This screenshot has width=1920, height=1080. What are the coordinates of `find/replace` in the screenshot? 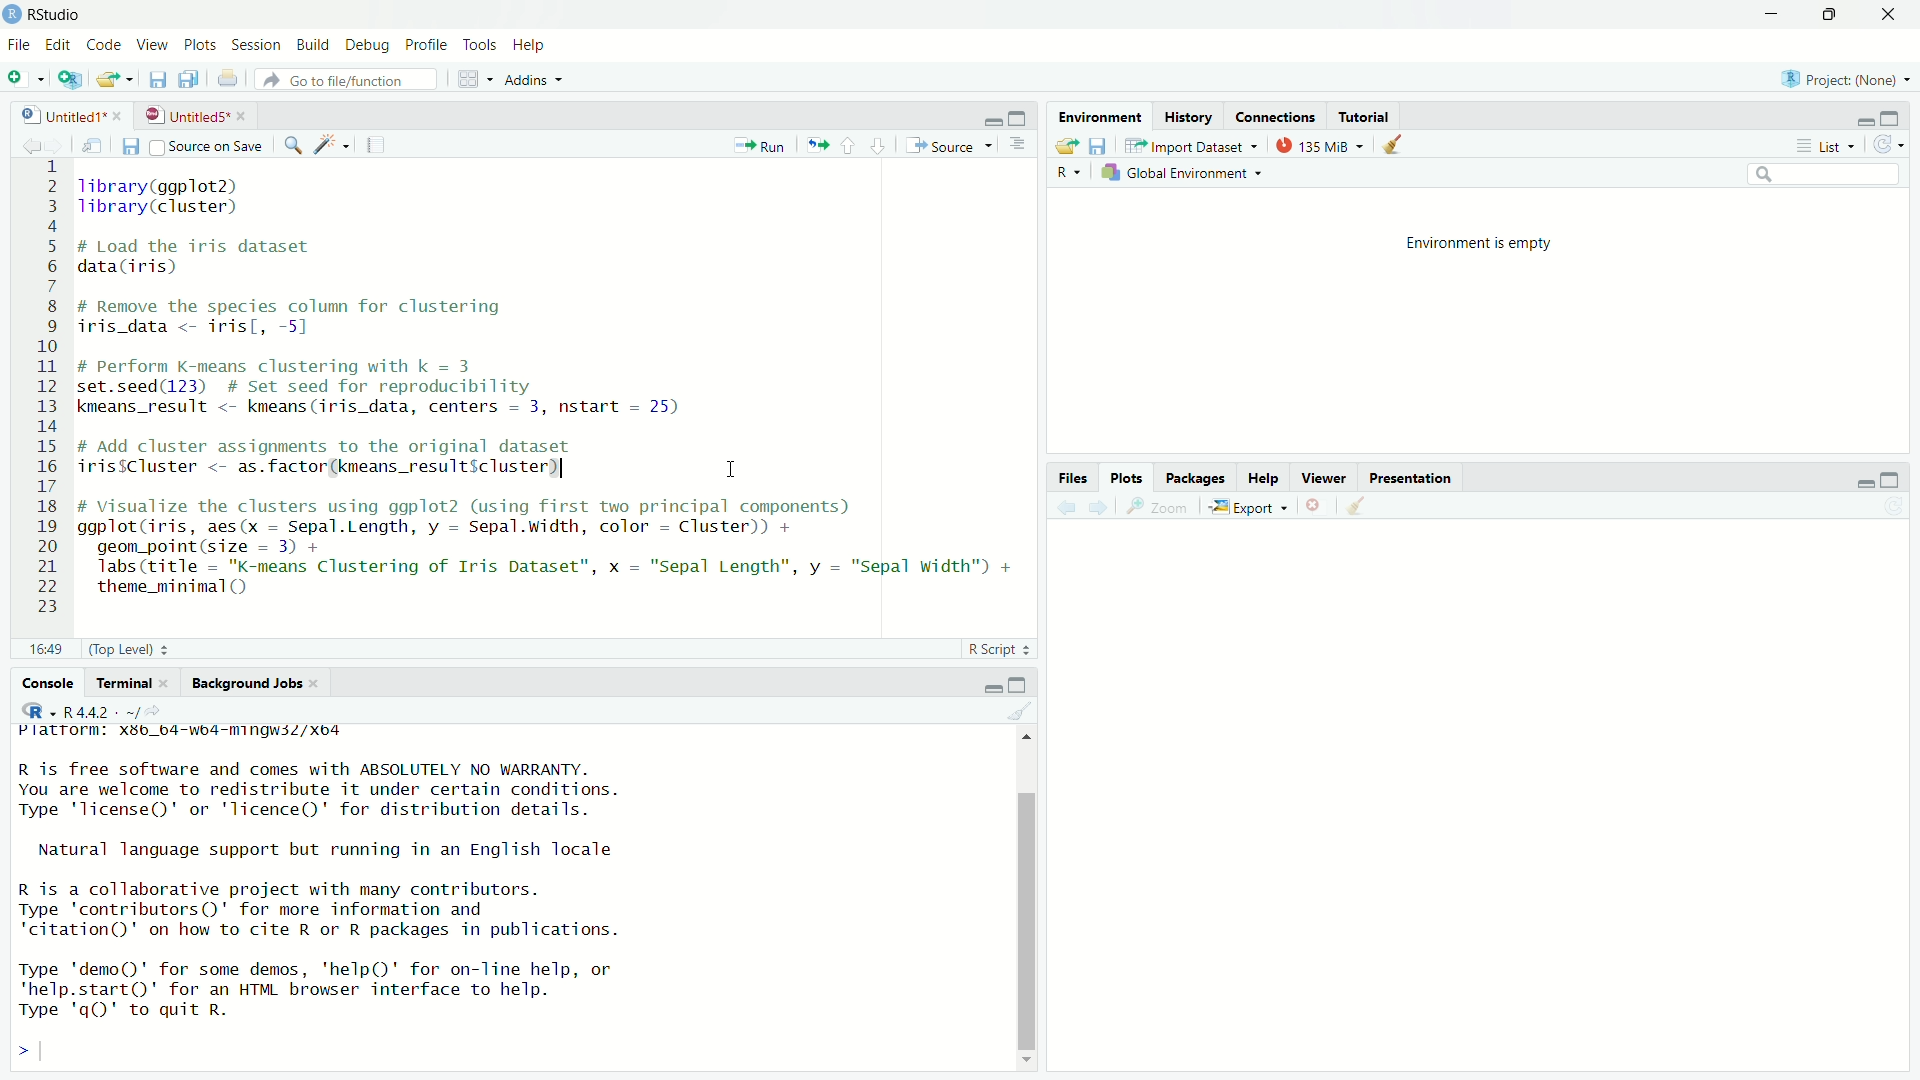 It's located at (288, 145).